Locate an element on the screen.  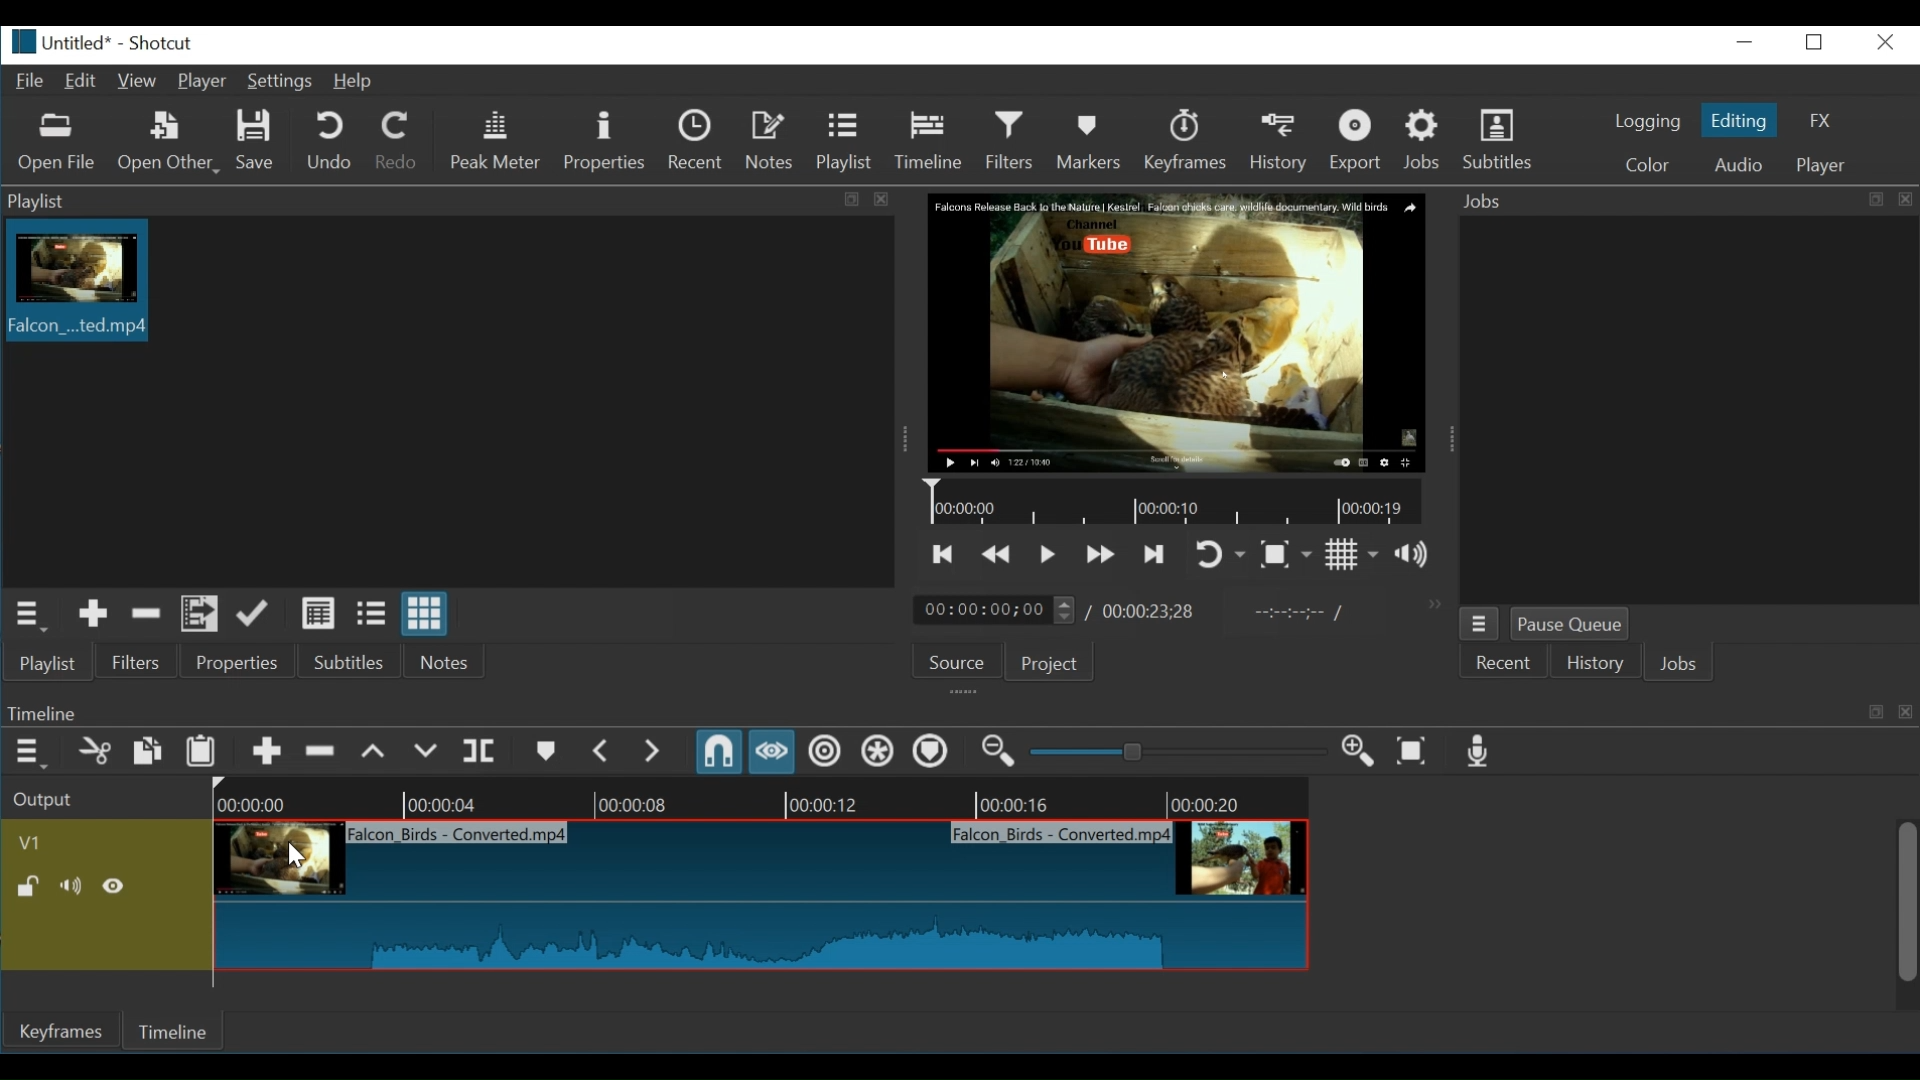
Zoom Timeline to fit is located at coordinates (1412, 750).